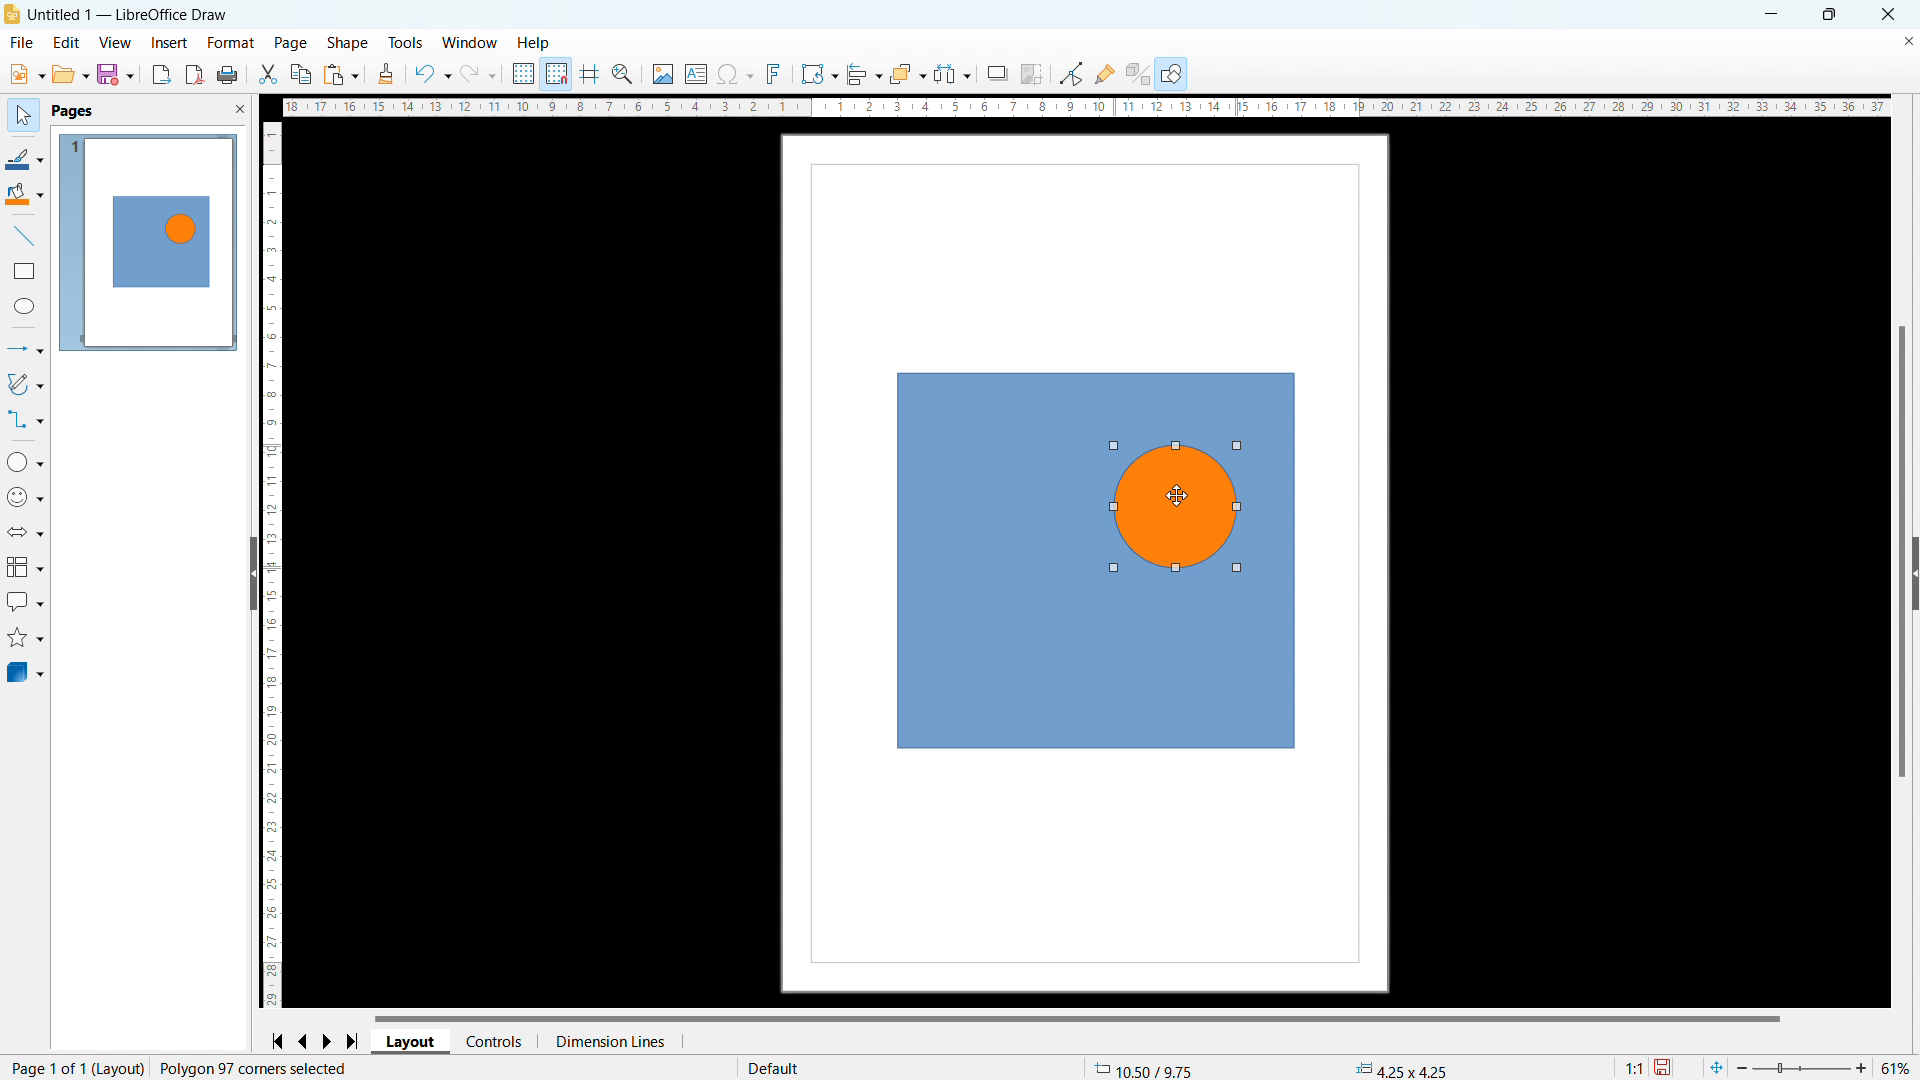  I want to click on show gluepoint functions, so click(1104, 74).